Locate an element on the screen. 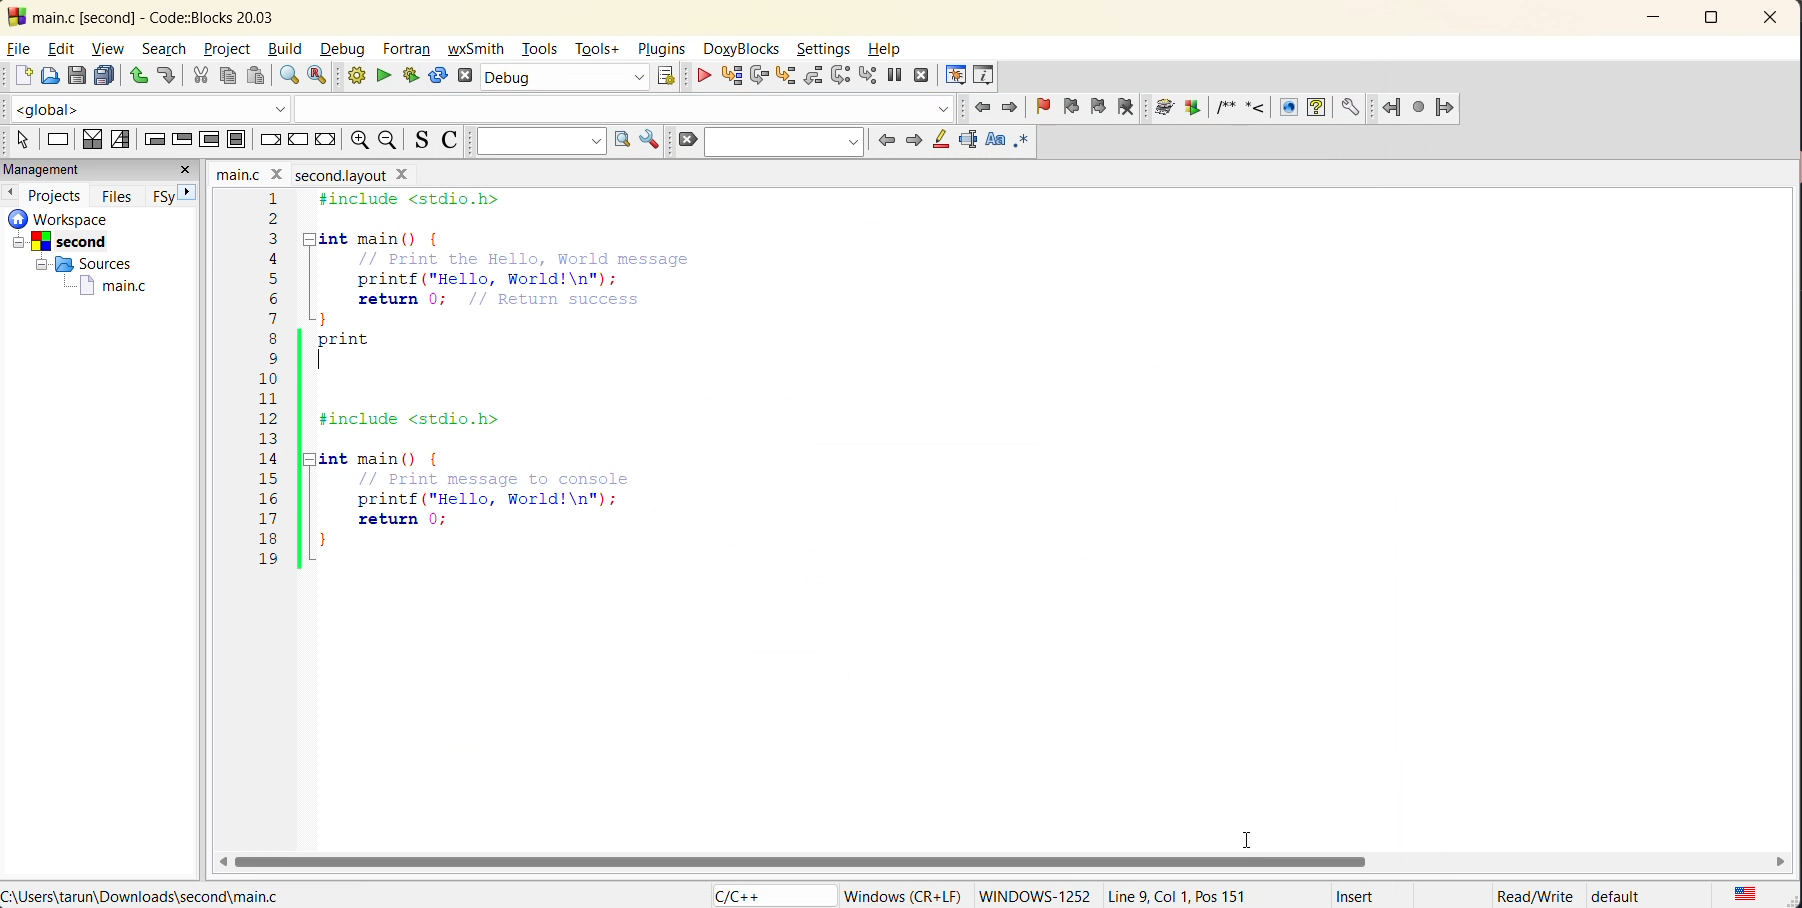  toggle comments is located at coordinates (453, 143).